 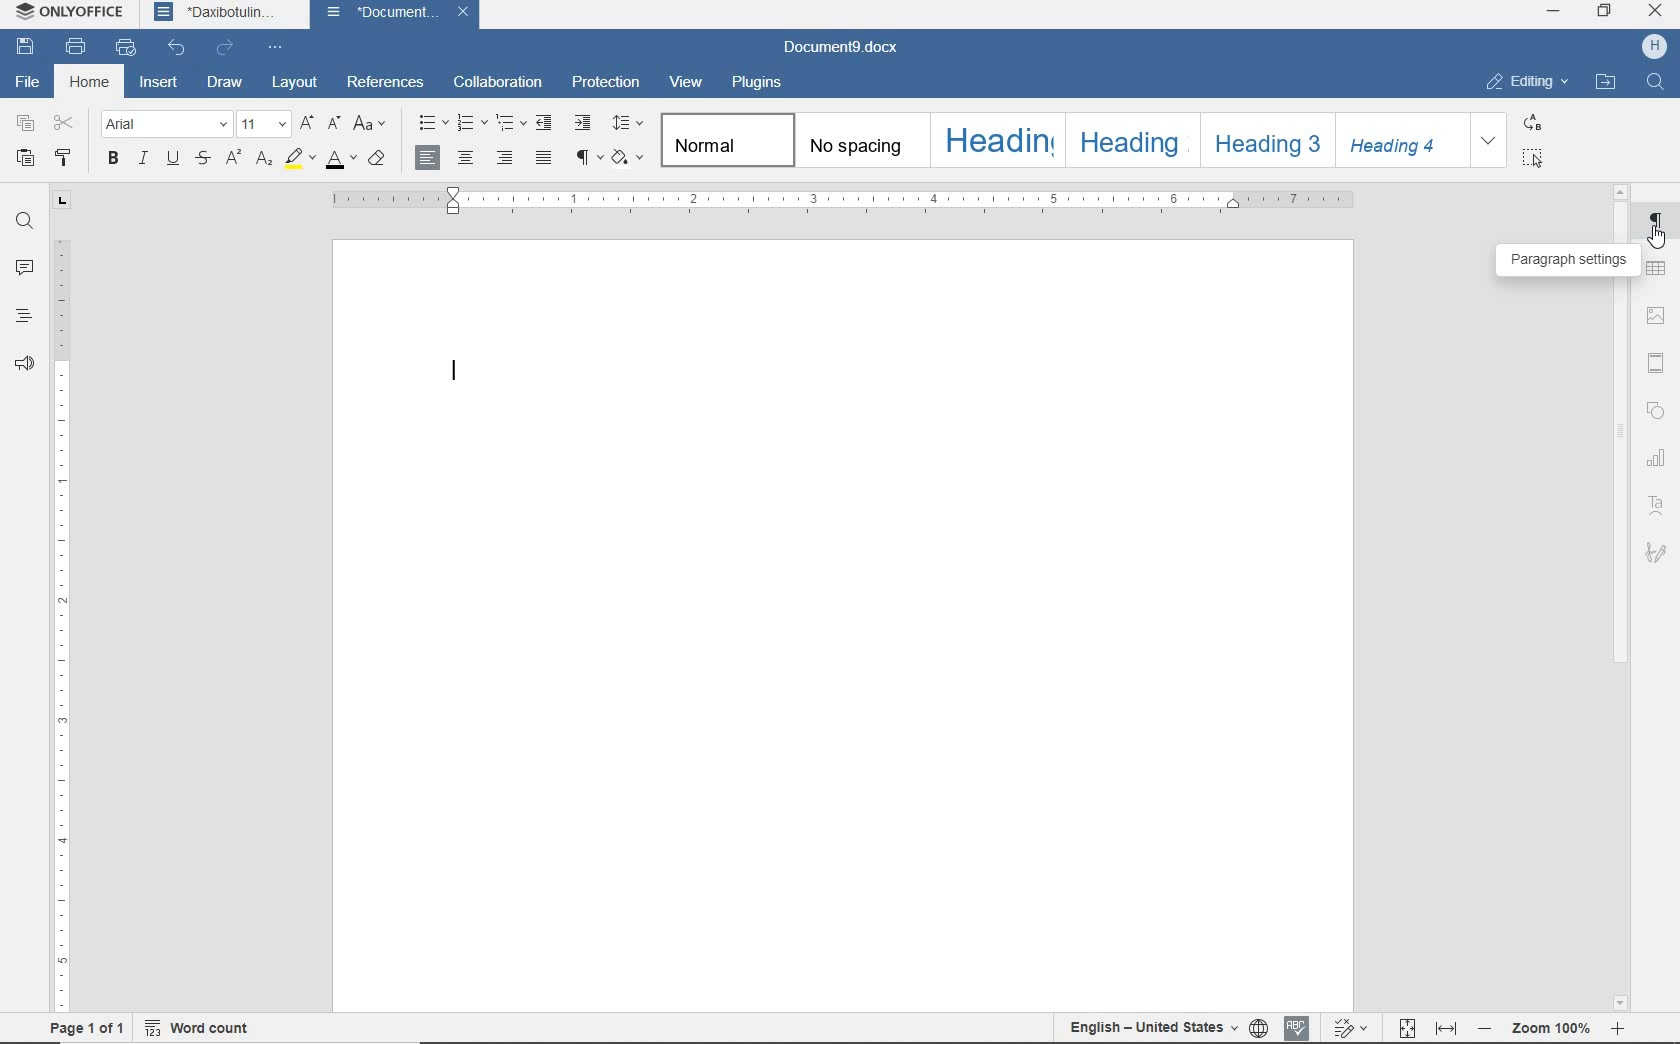 What do you see at coordinates (430, 126) in the screenshot?
I see `bullets` at bounding box center [430, 126].